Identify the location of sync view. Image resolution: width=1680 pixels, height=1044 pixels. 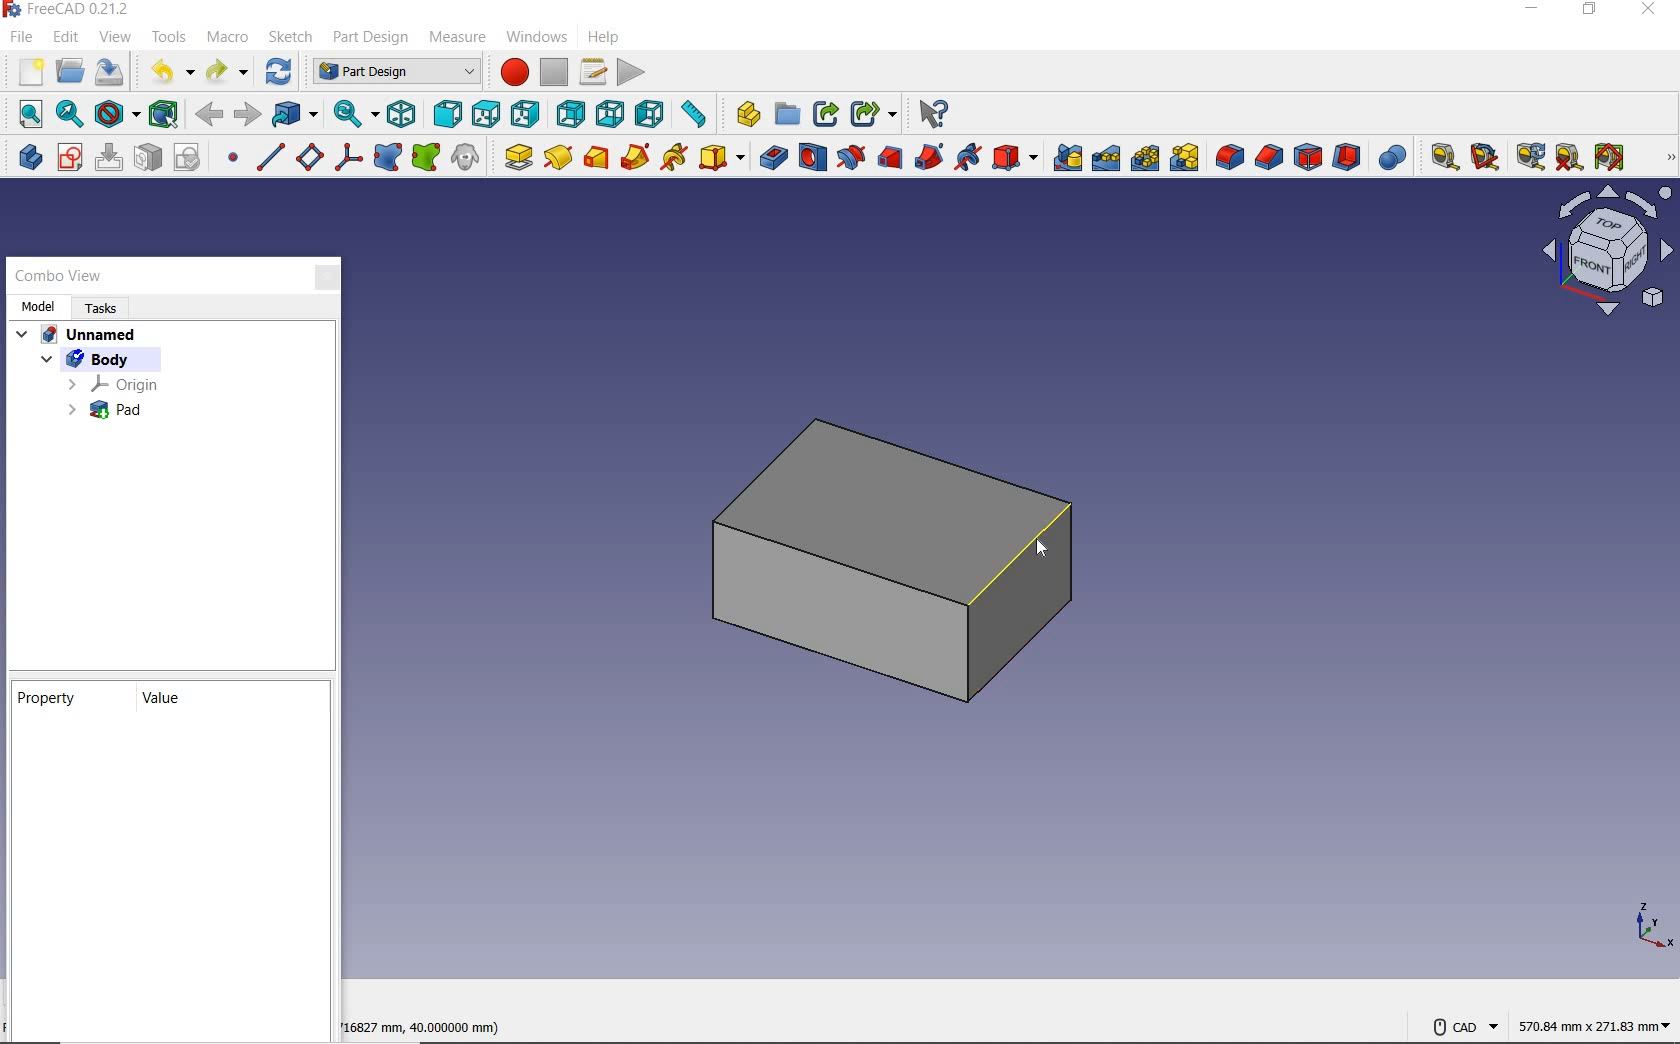
(353, 115).